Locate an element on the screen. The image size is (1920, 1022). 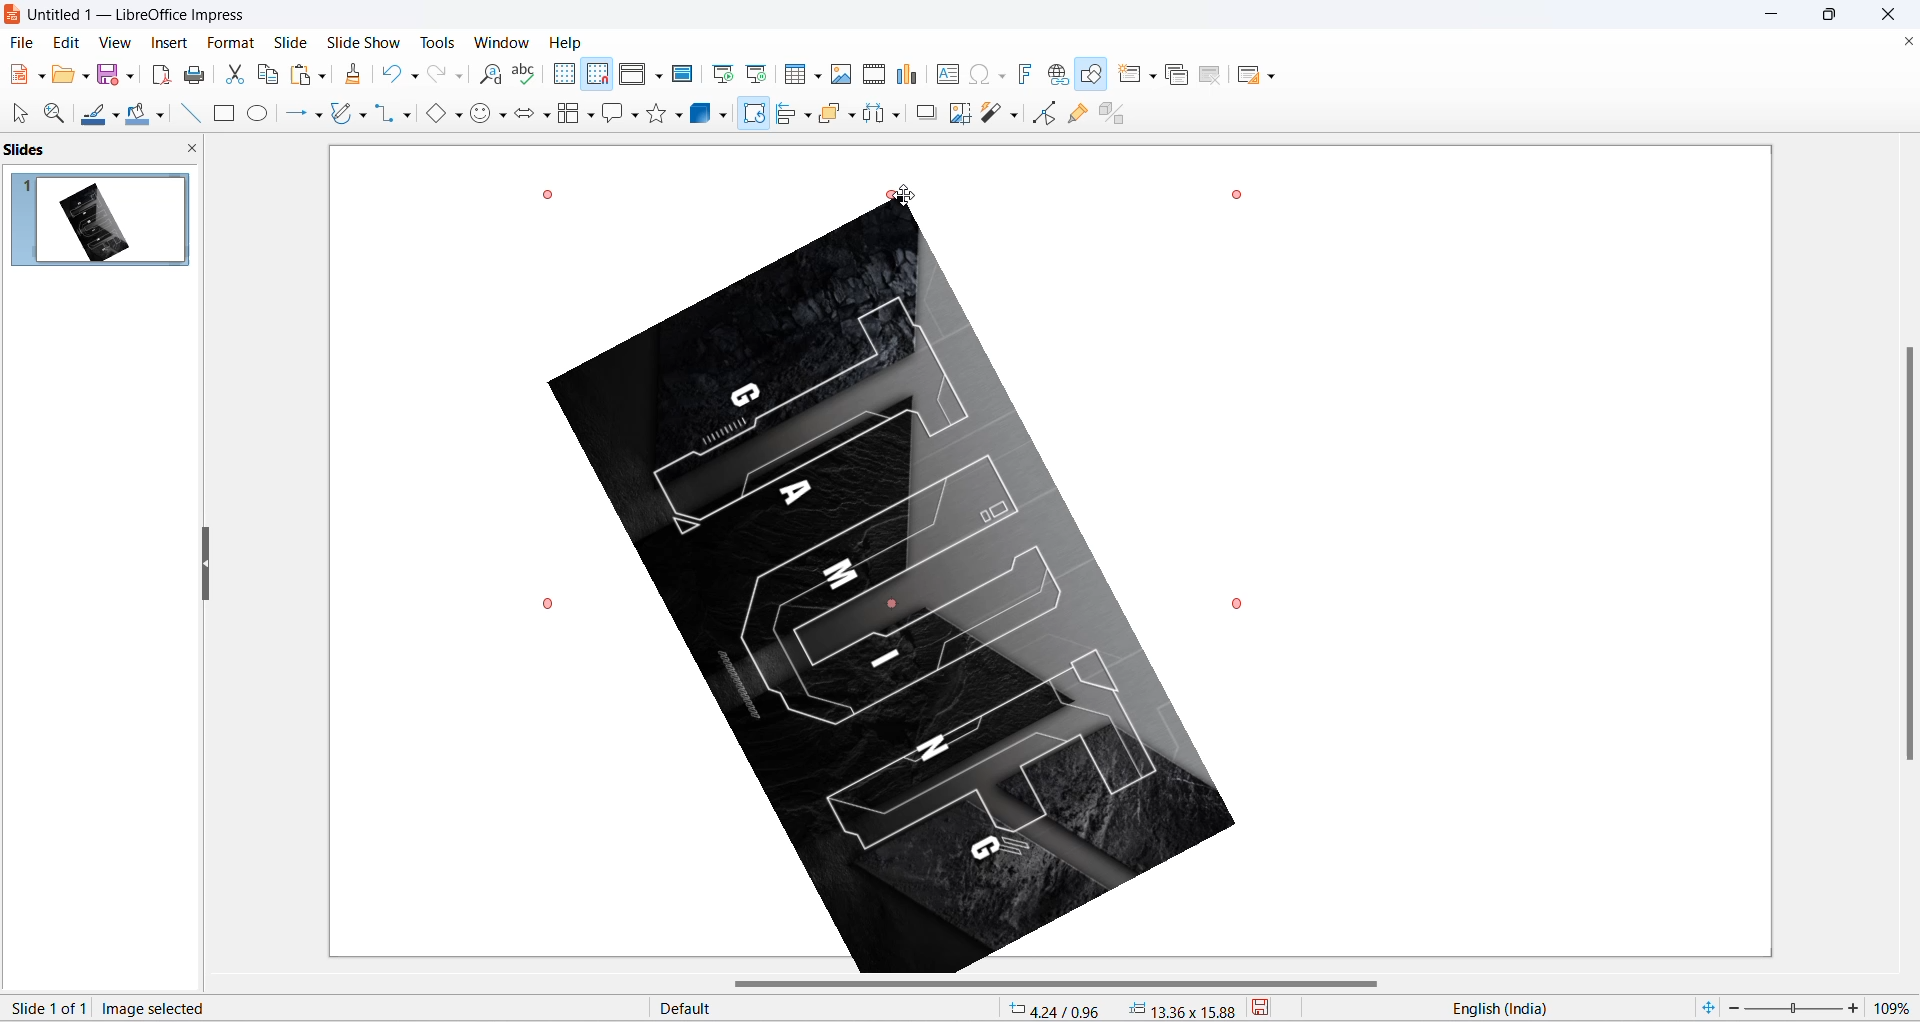
new slide options is located at coordinates (1155, 76).